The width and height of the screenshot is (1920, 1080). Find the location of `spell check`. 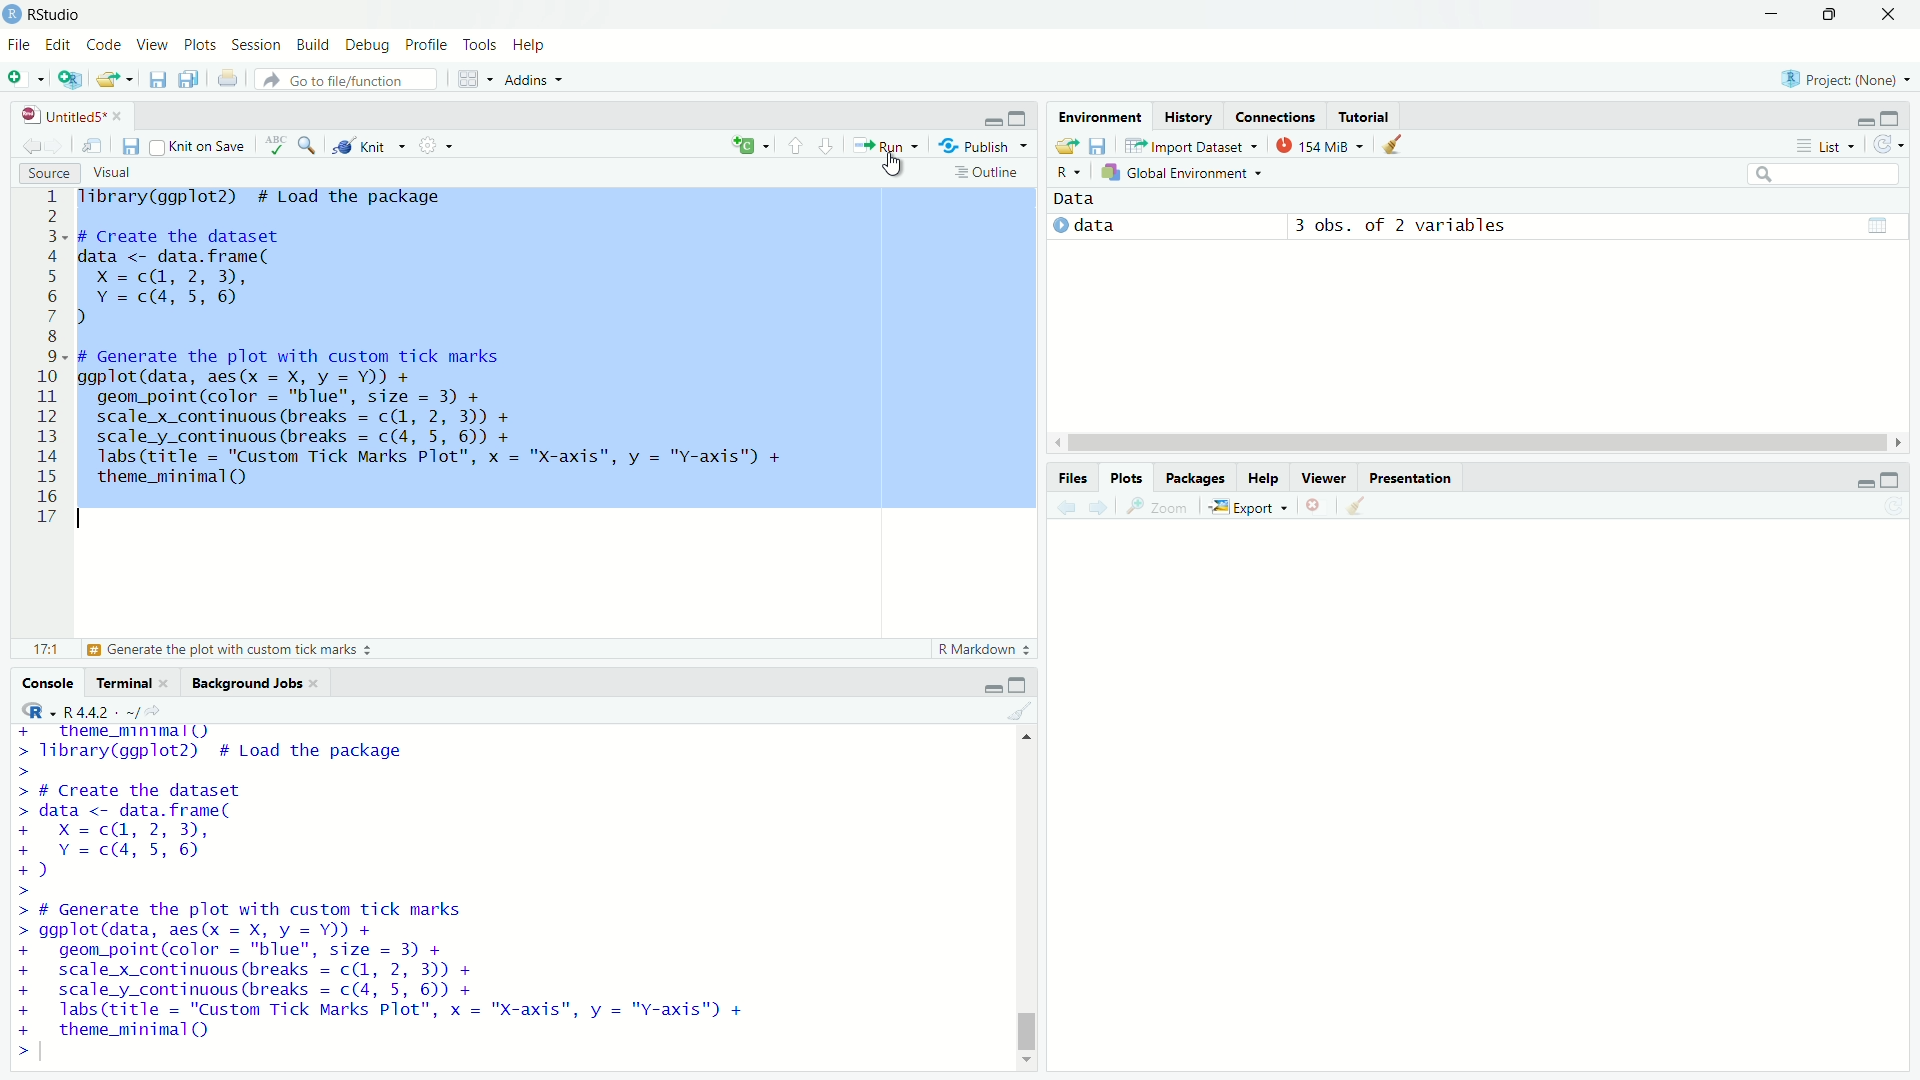

spell check is located at coordinates (279, 145).